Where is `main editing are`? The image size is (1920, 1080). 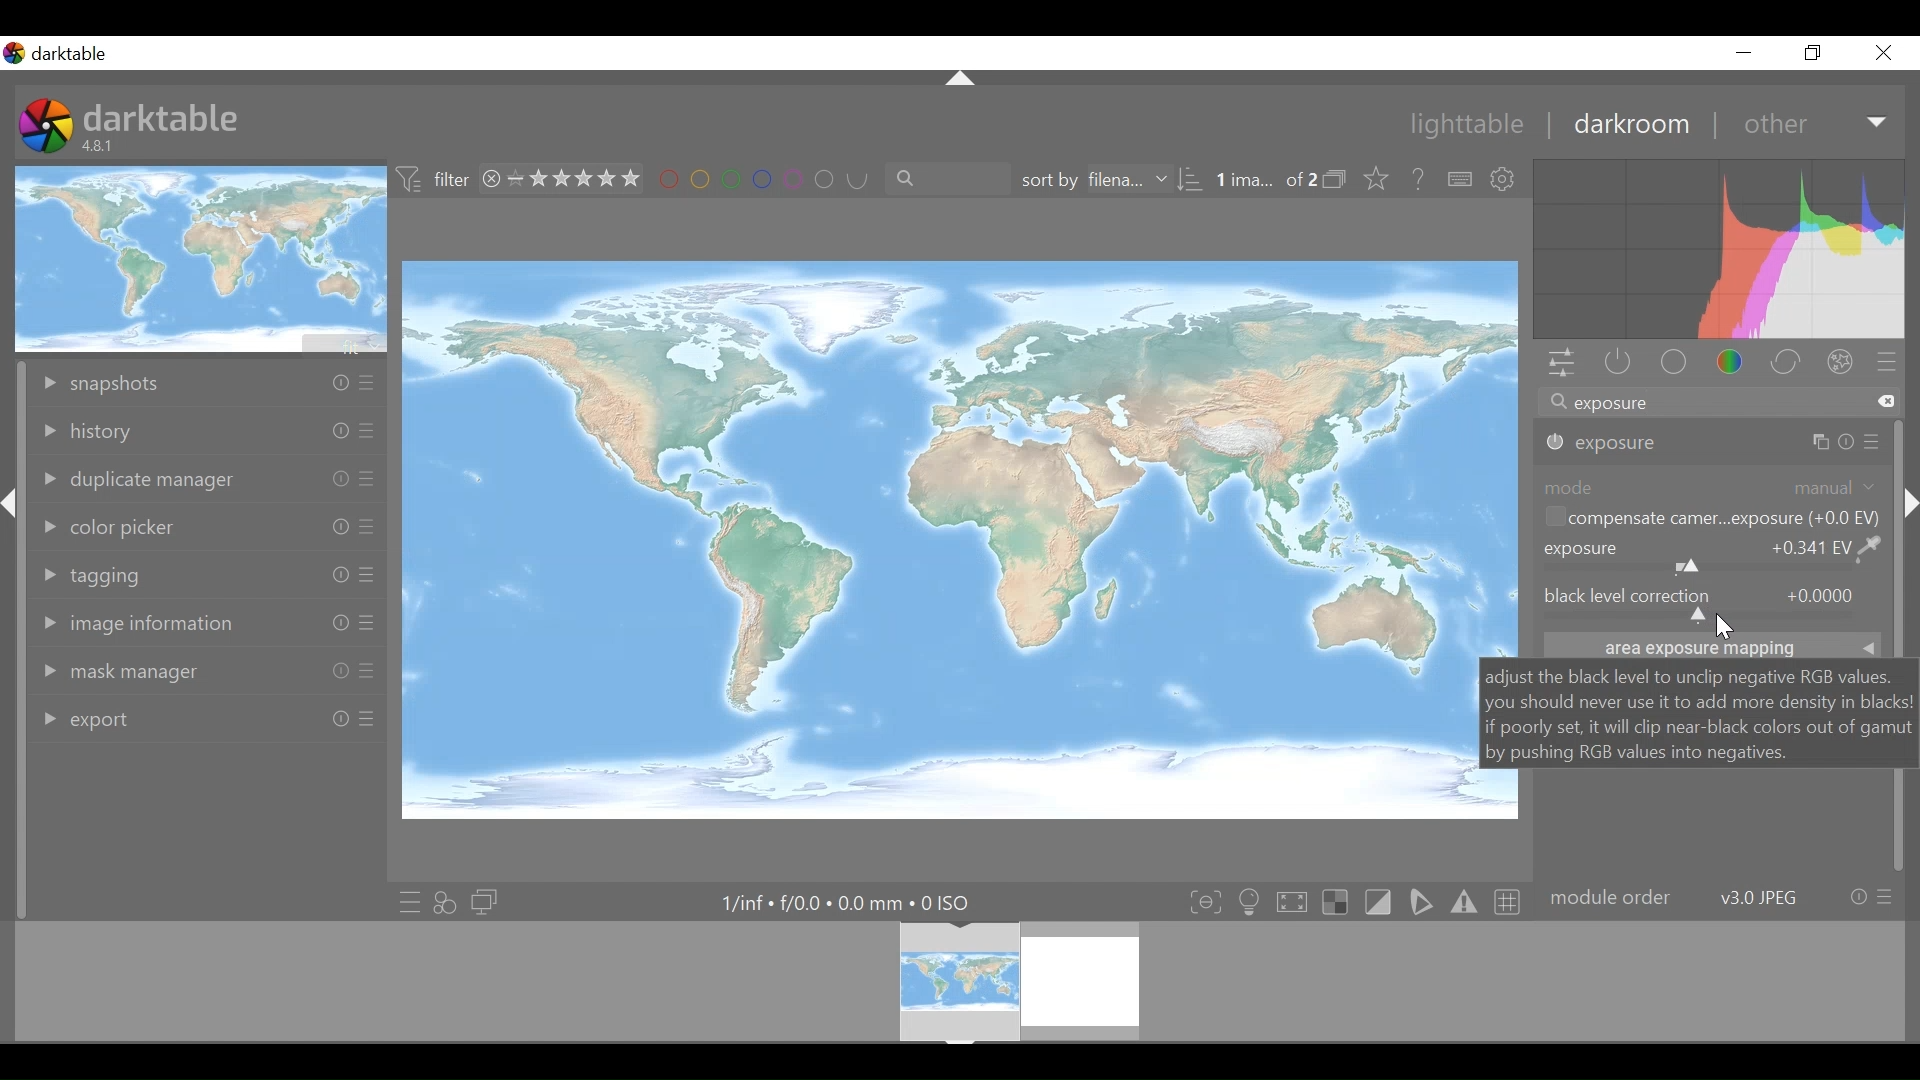
main editing are is located at coordinates (934, 539).